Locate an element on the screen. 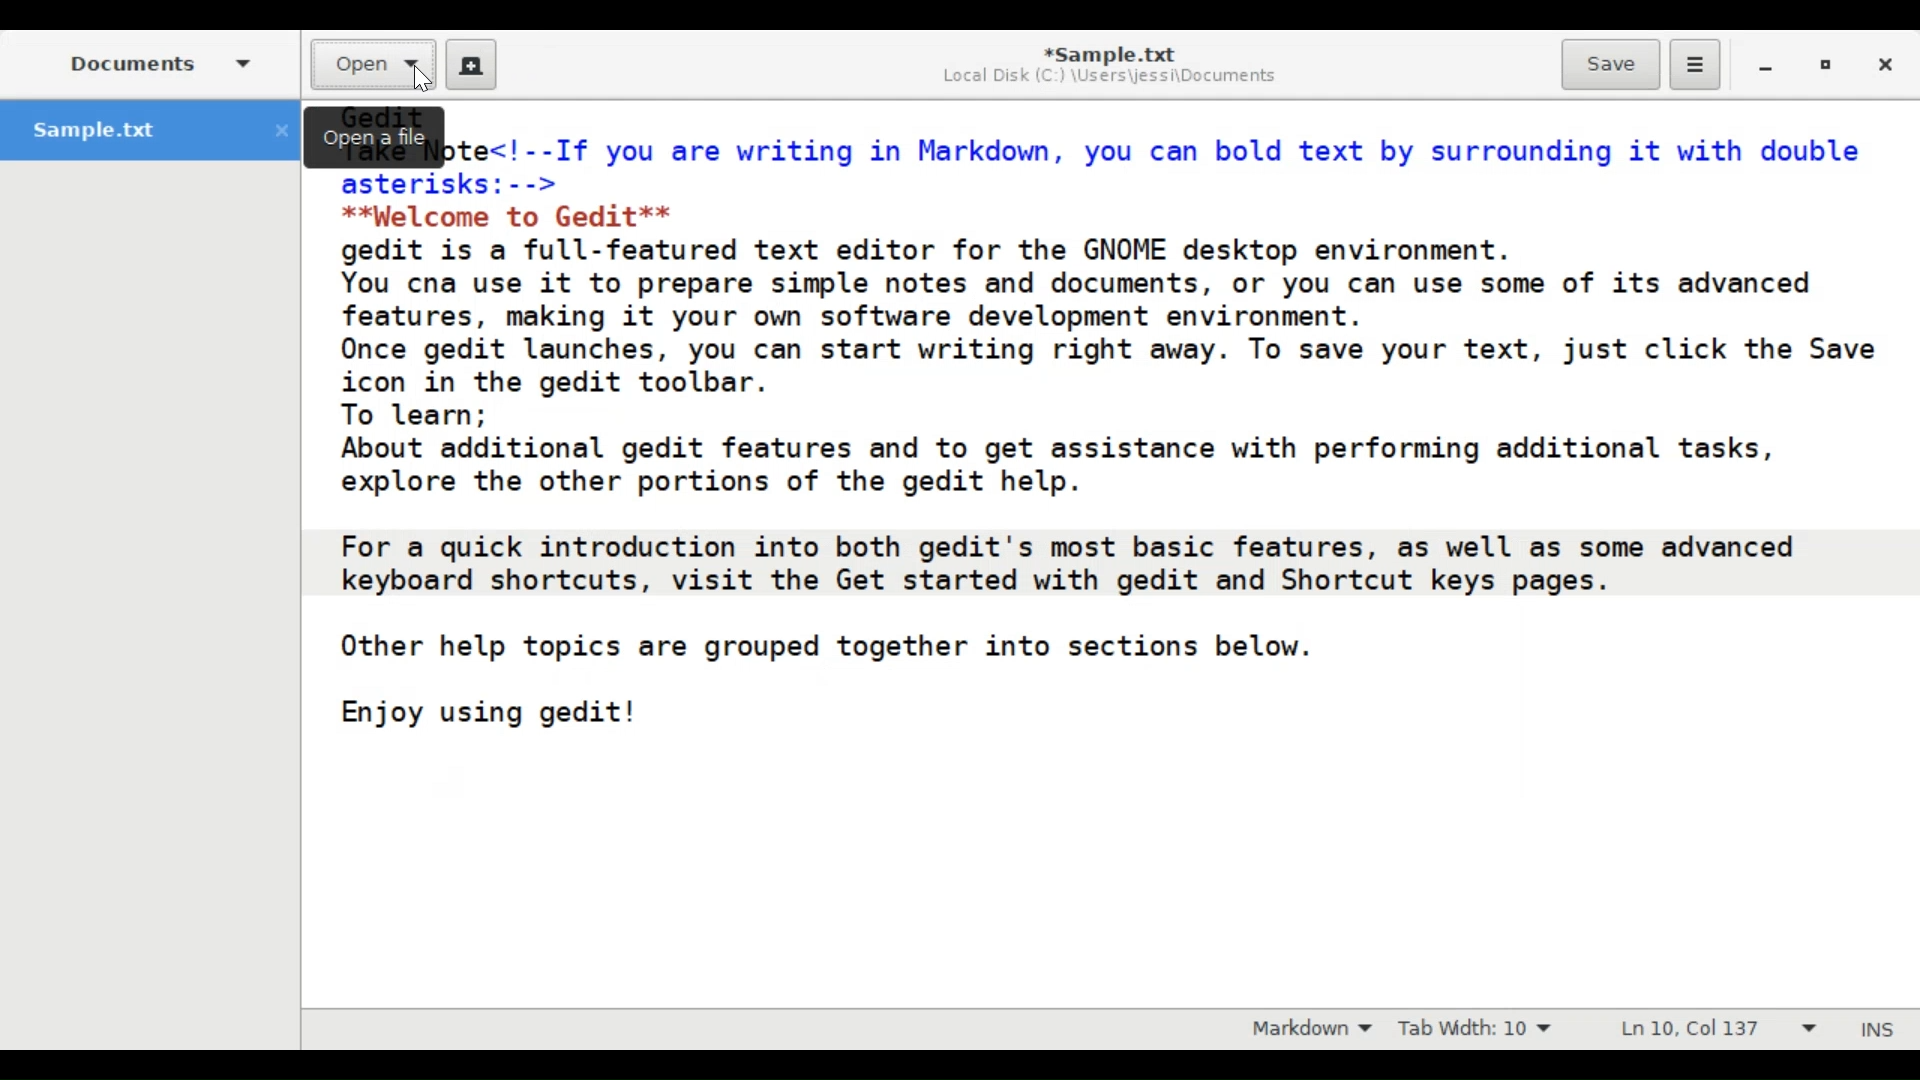  Create a new document is located at coordinates (472, 63).